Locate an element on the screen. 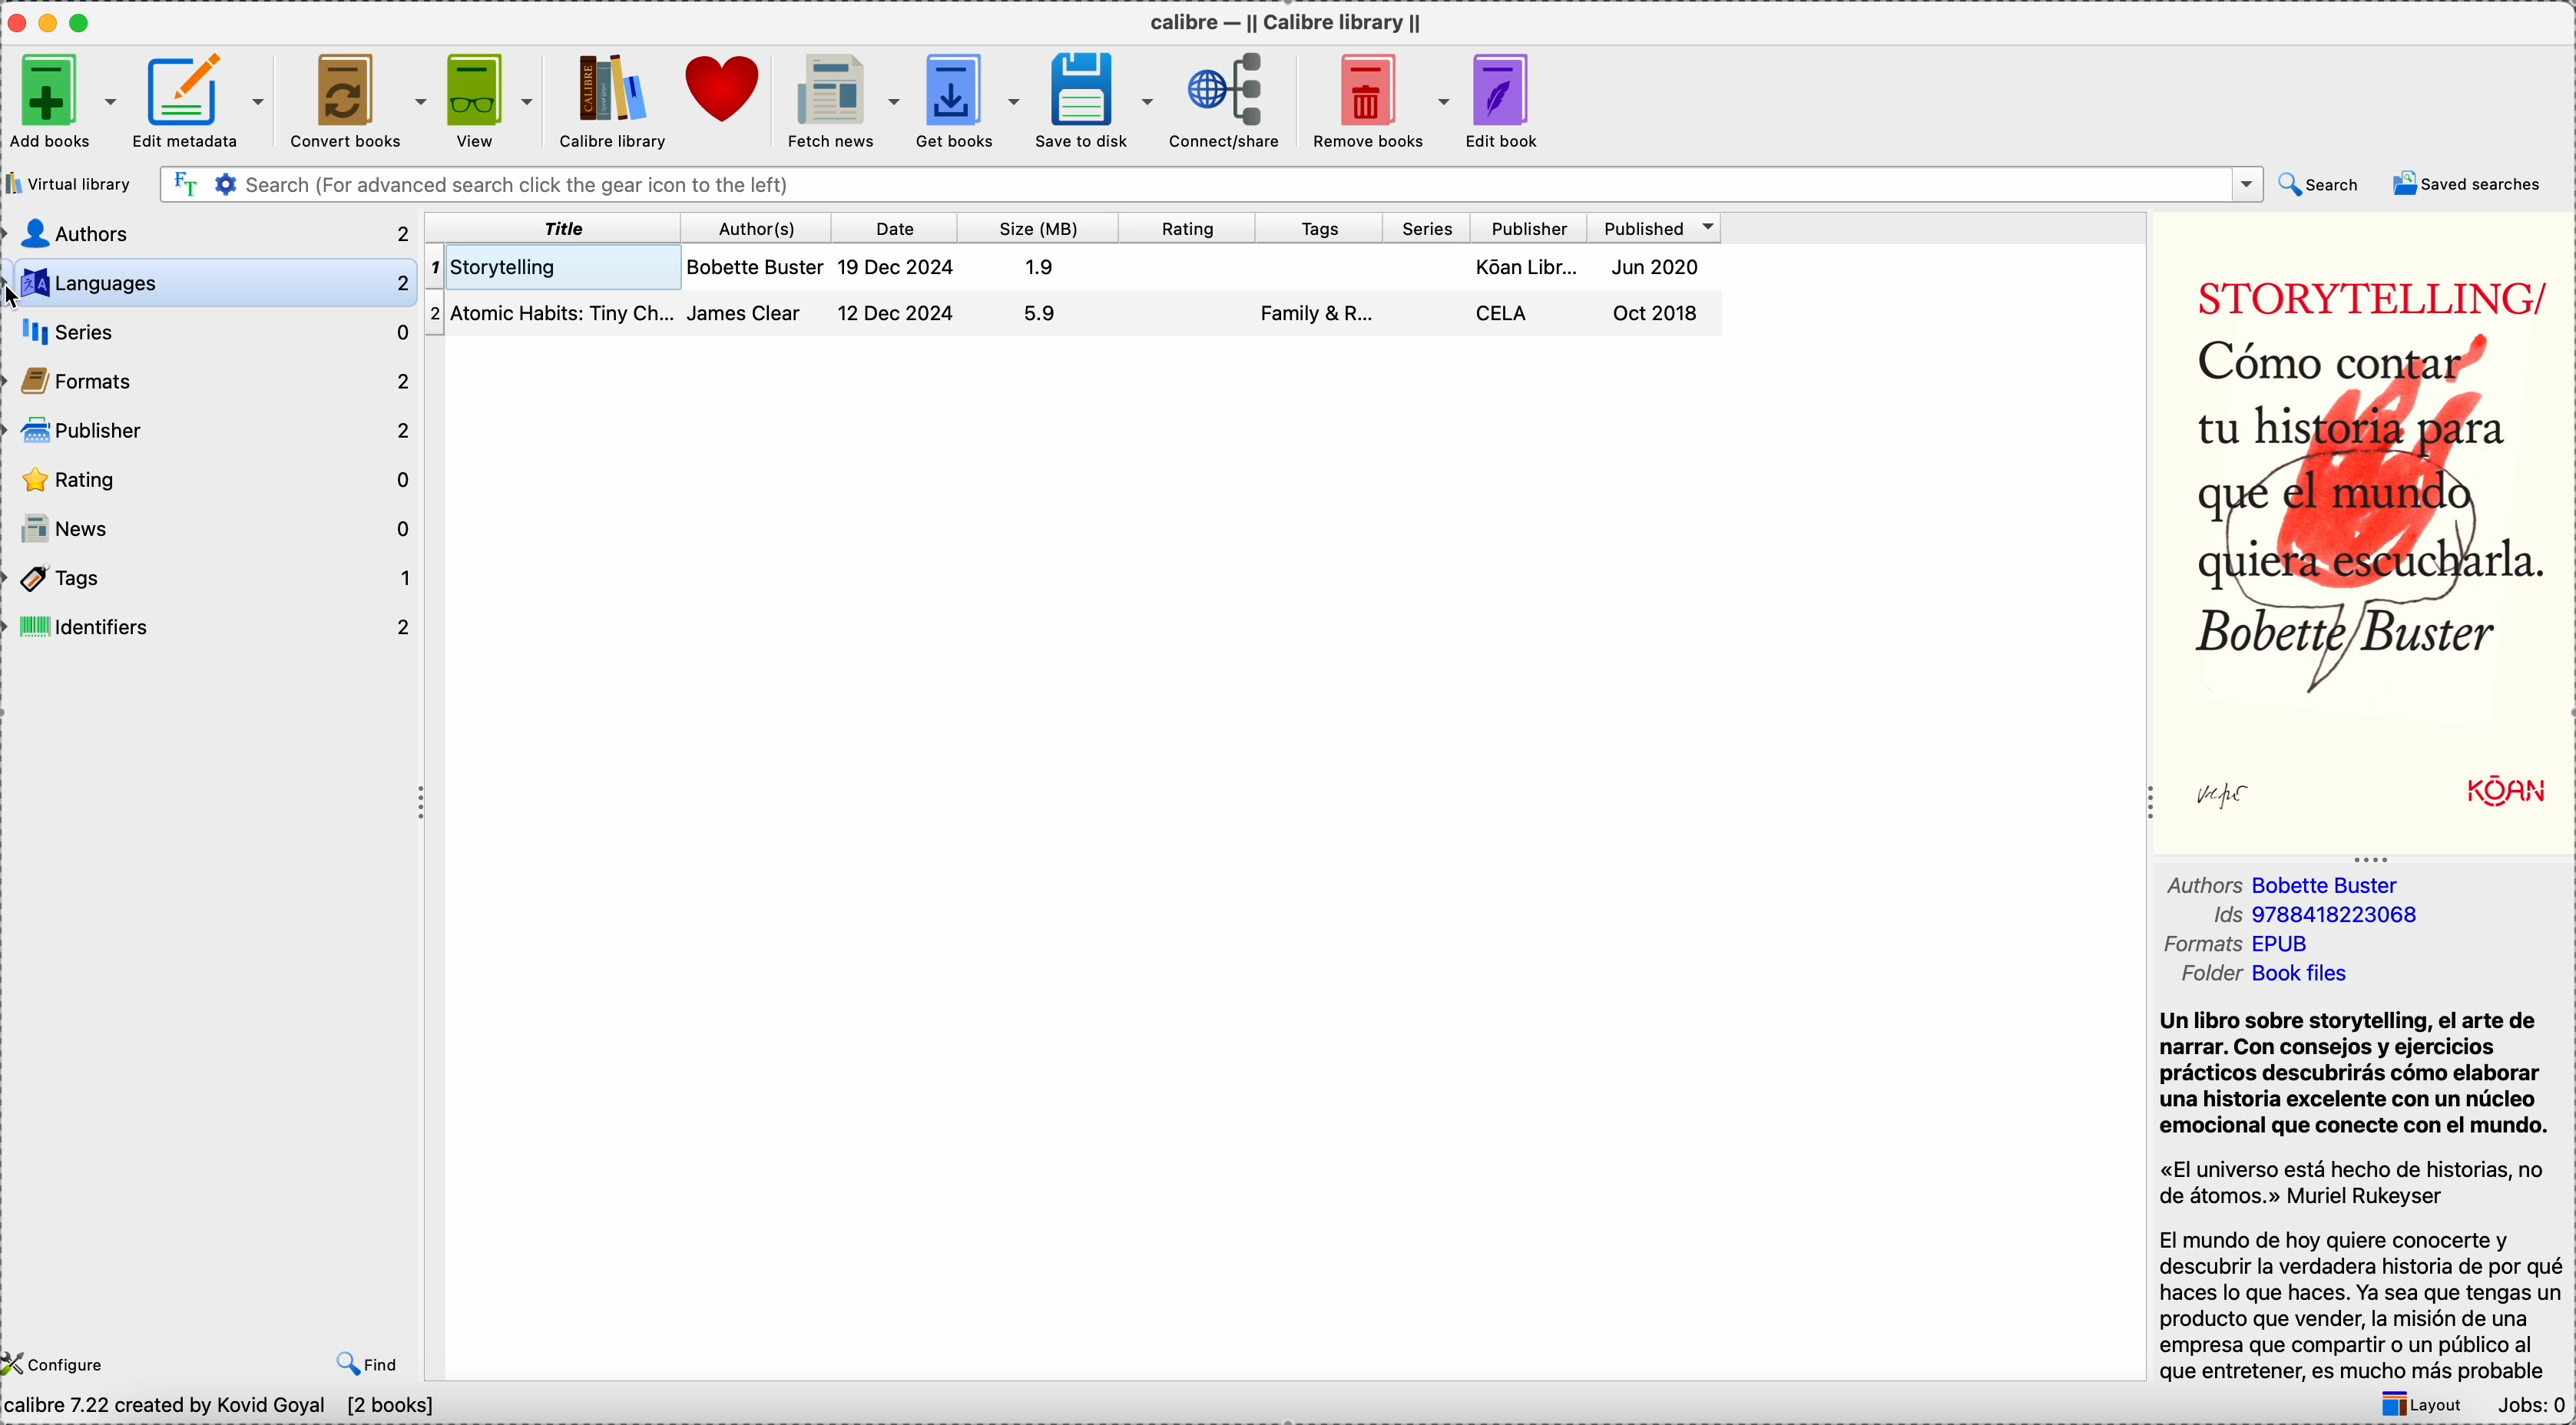 Image resolution: width=2576 pixels, height=1425 pixels. series is located at coordinates (1428, 226).